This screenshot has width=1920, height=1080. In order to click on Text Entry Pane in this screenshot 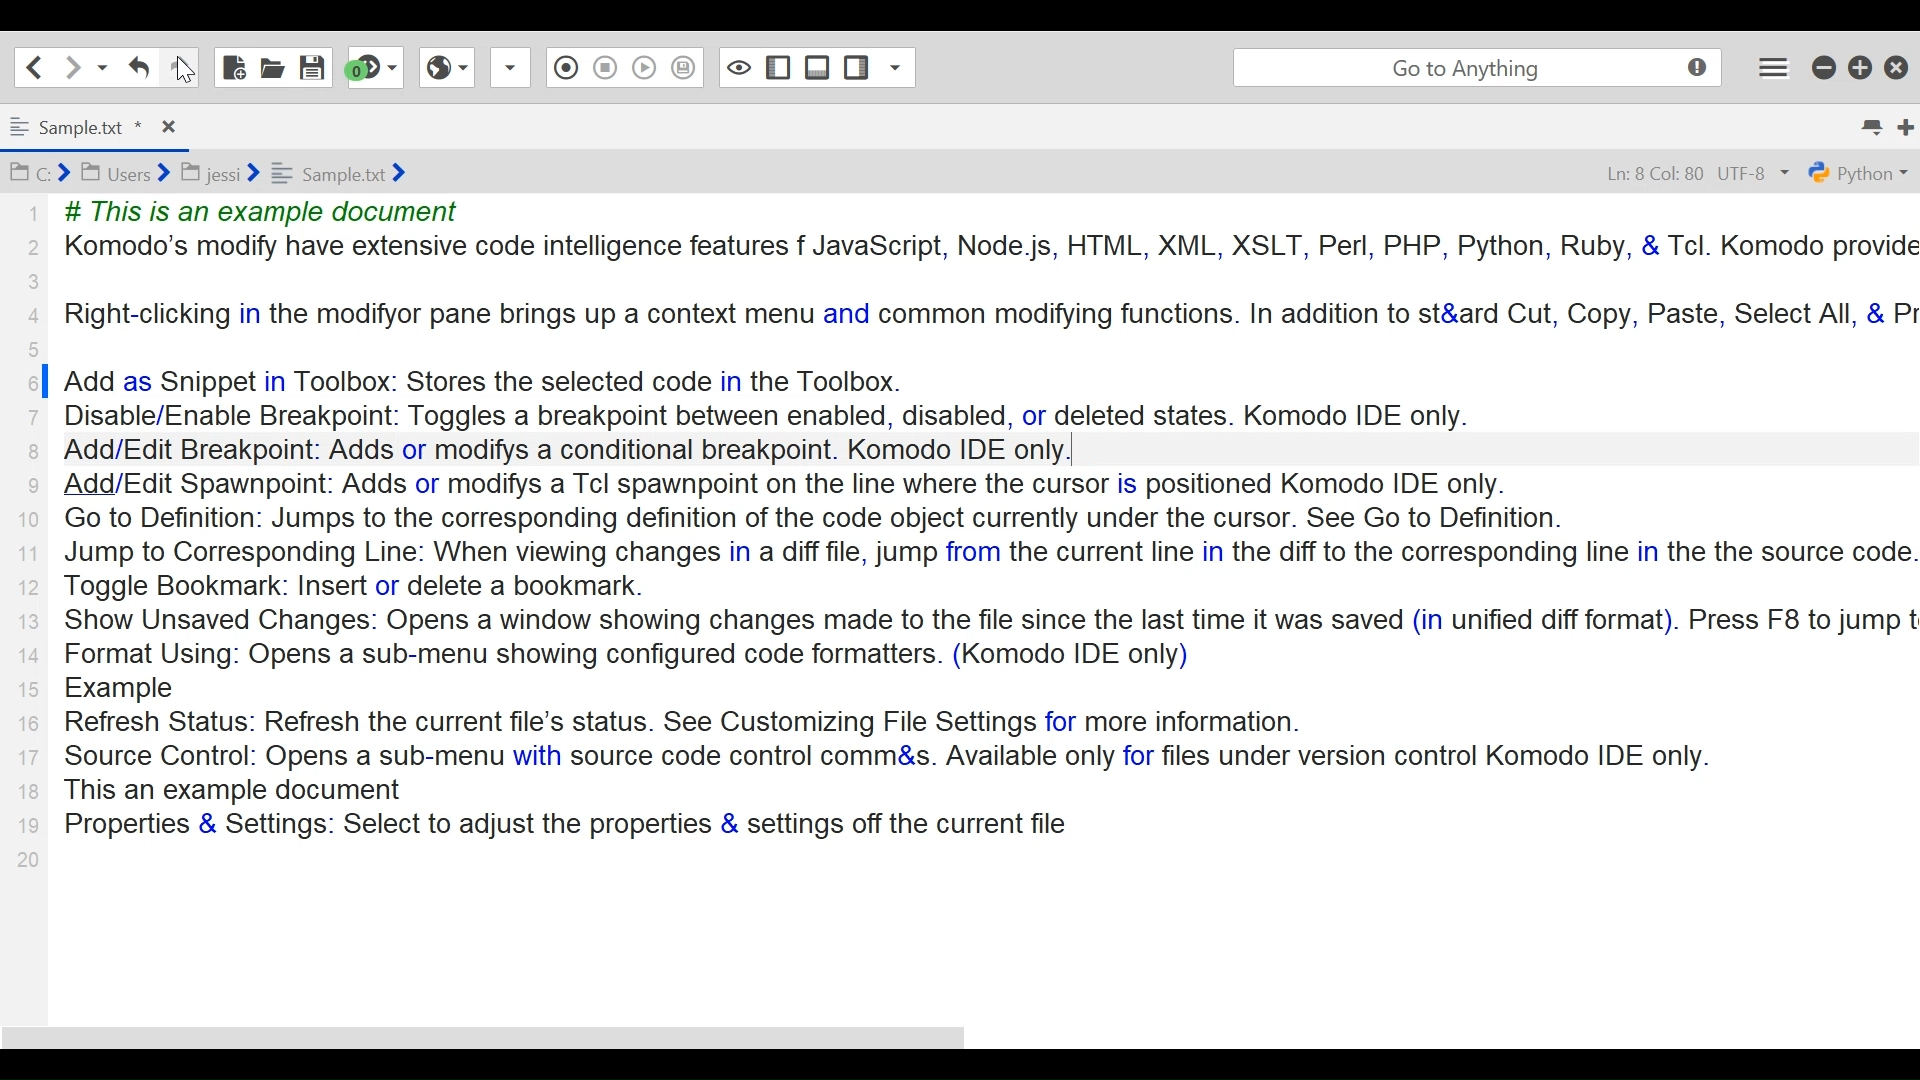, I will do `click(992, 533)`.